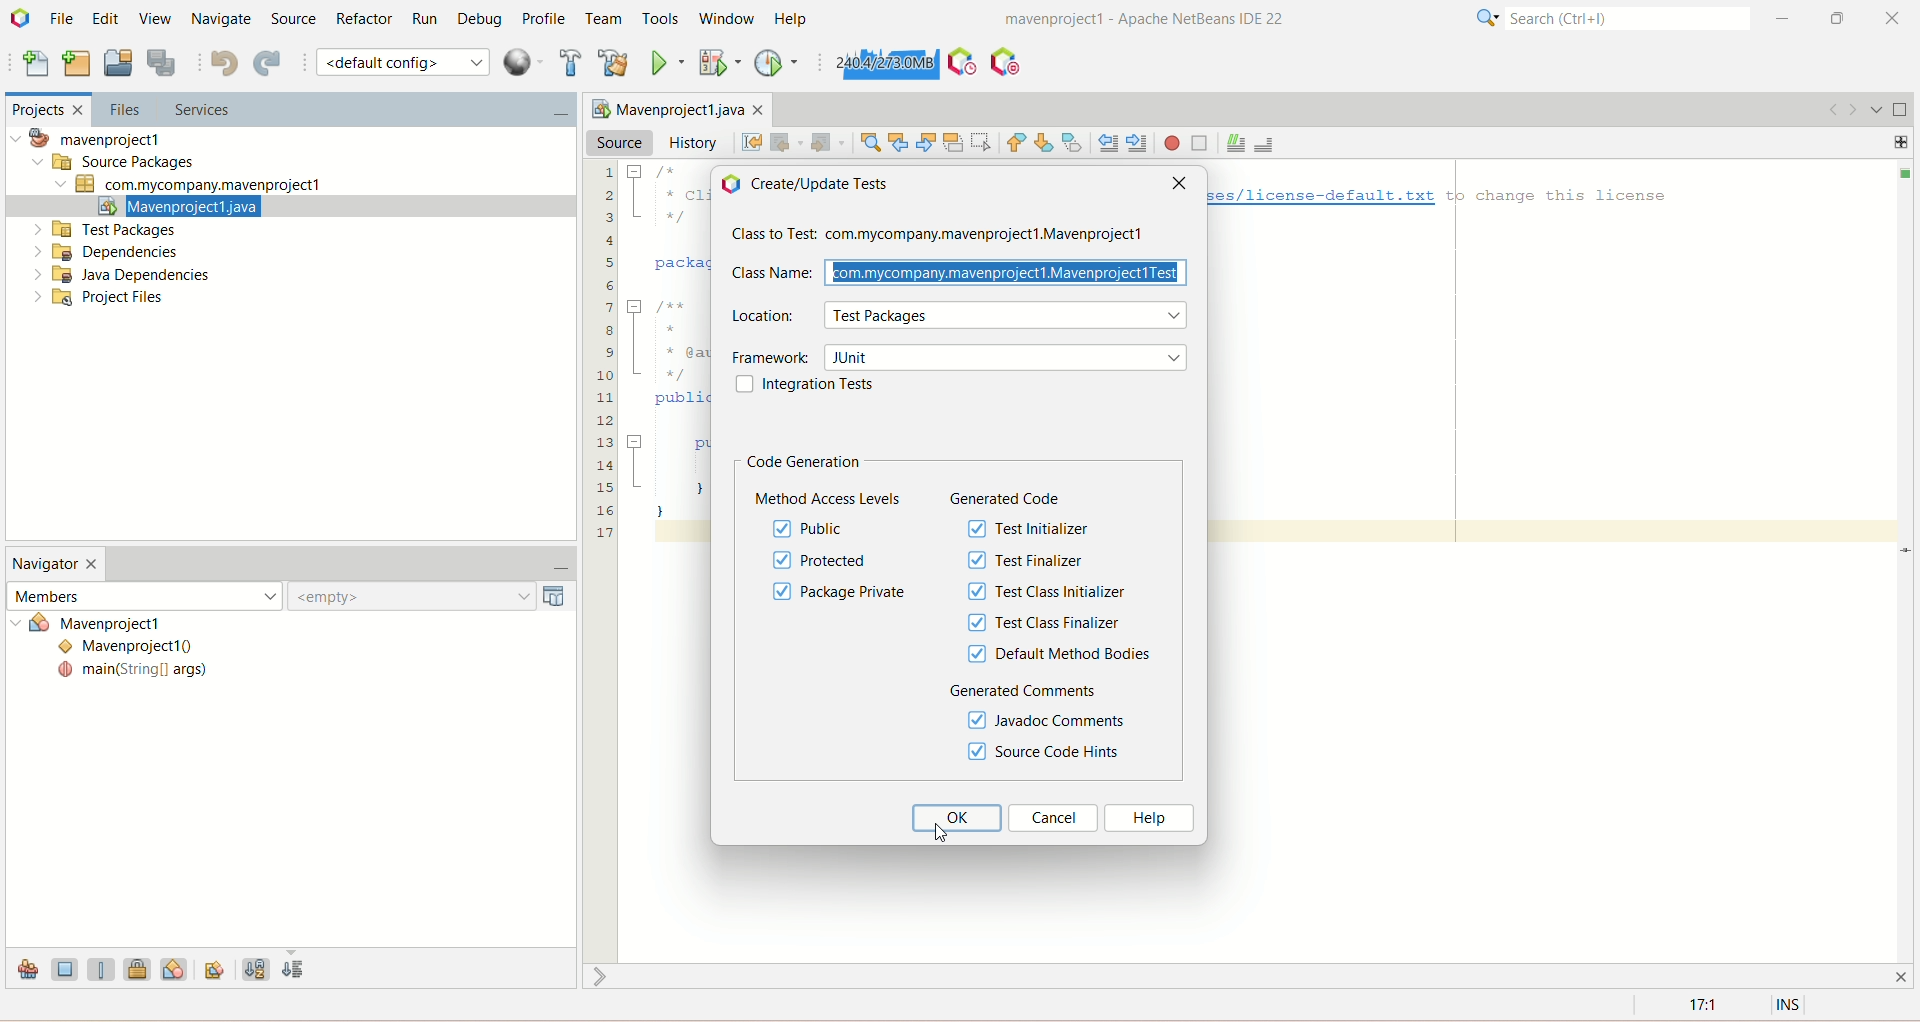 Image resolution: width=1920 pixels, height=1022 pixels. I want to click on default method bodies, so click(1063, 655).